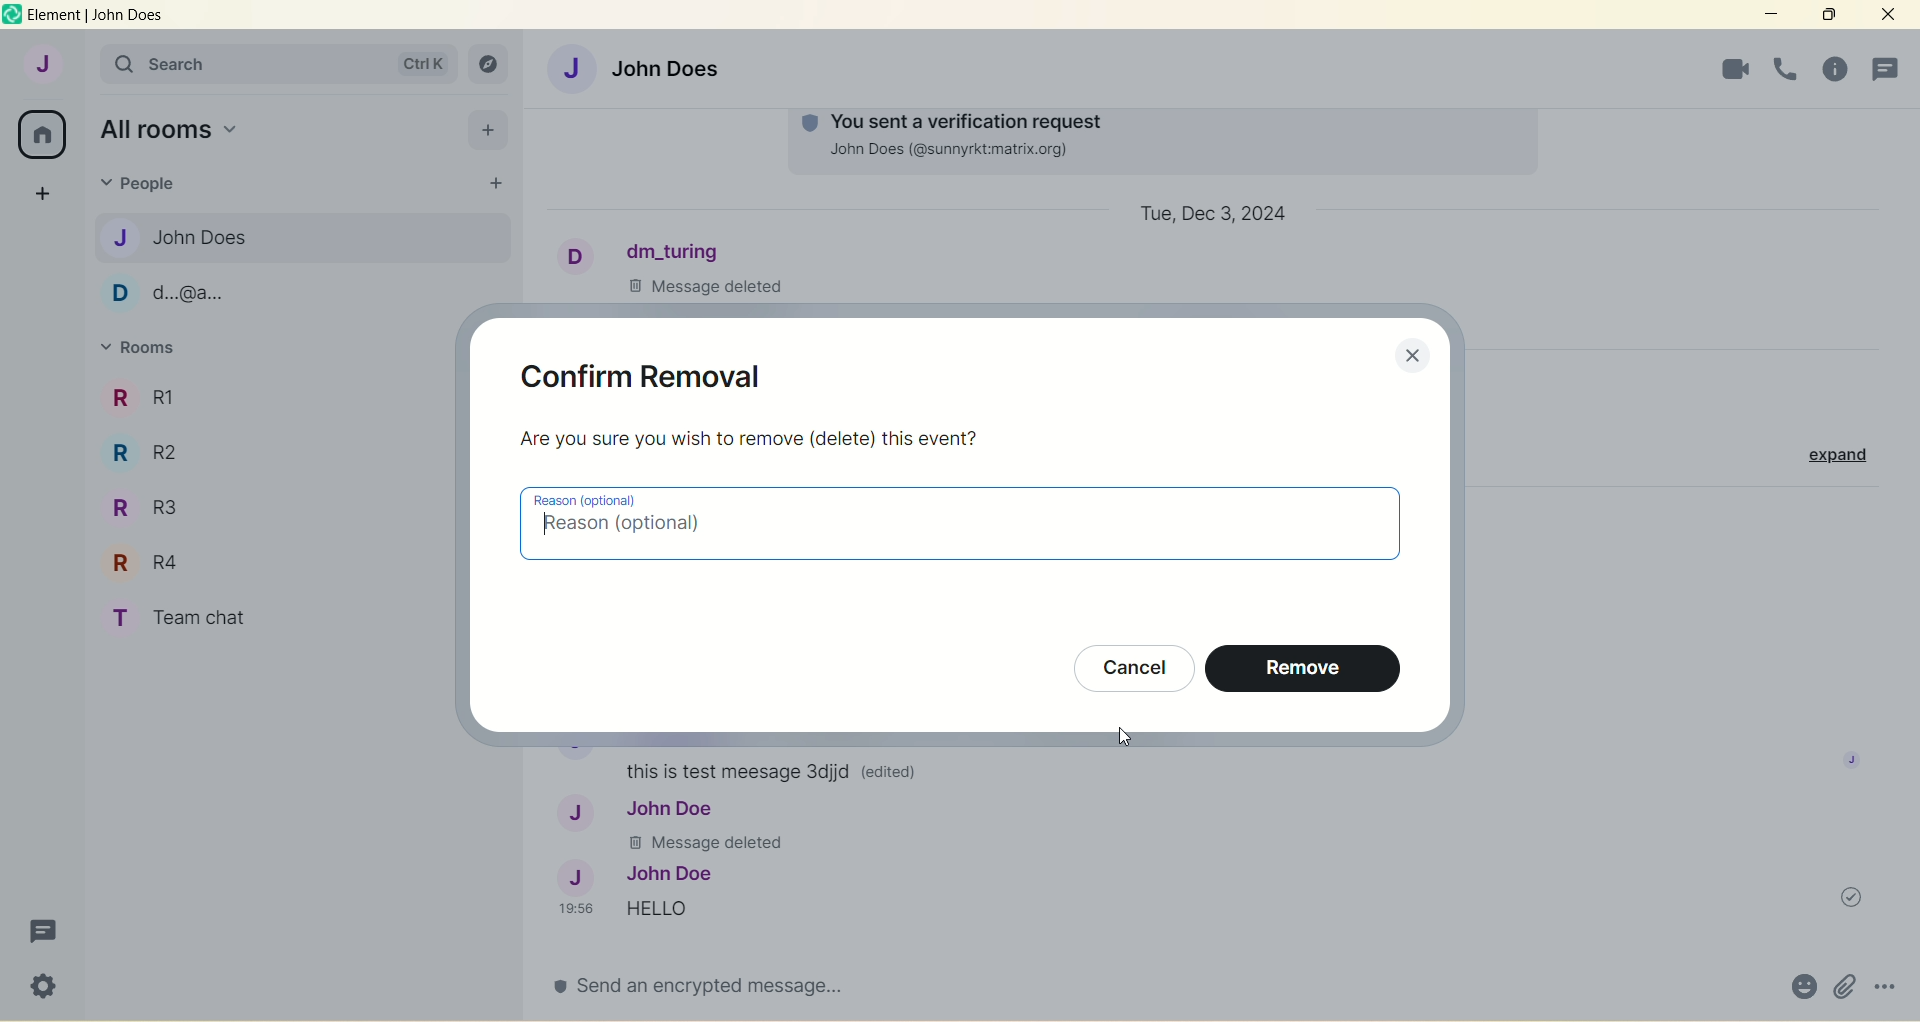 Image resolution: width=1920 pixels, height=1022 pixels. Describe the element at coordinates (1847, 759) in the screenshot. I see `image profile` at that location.